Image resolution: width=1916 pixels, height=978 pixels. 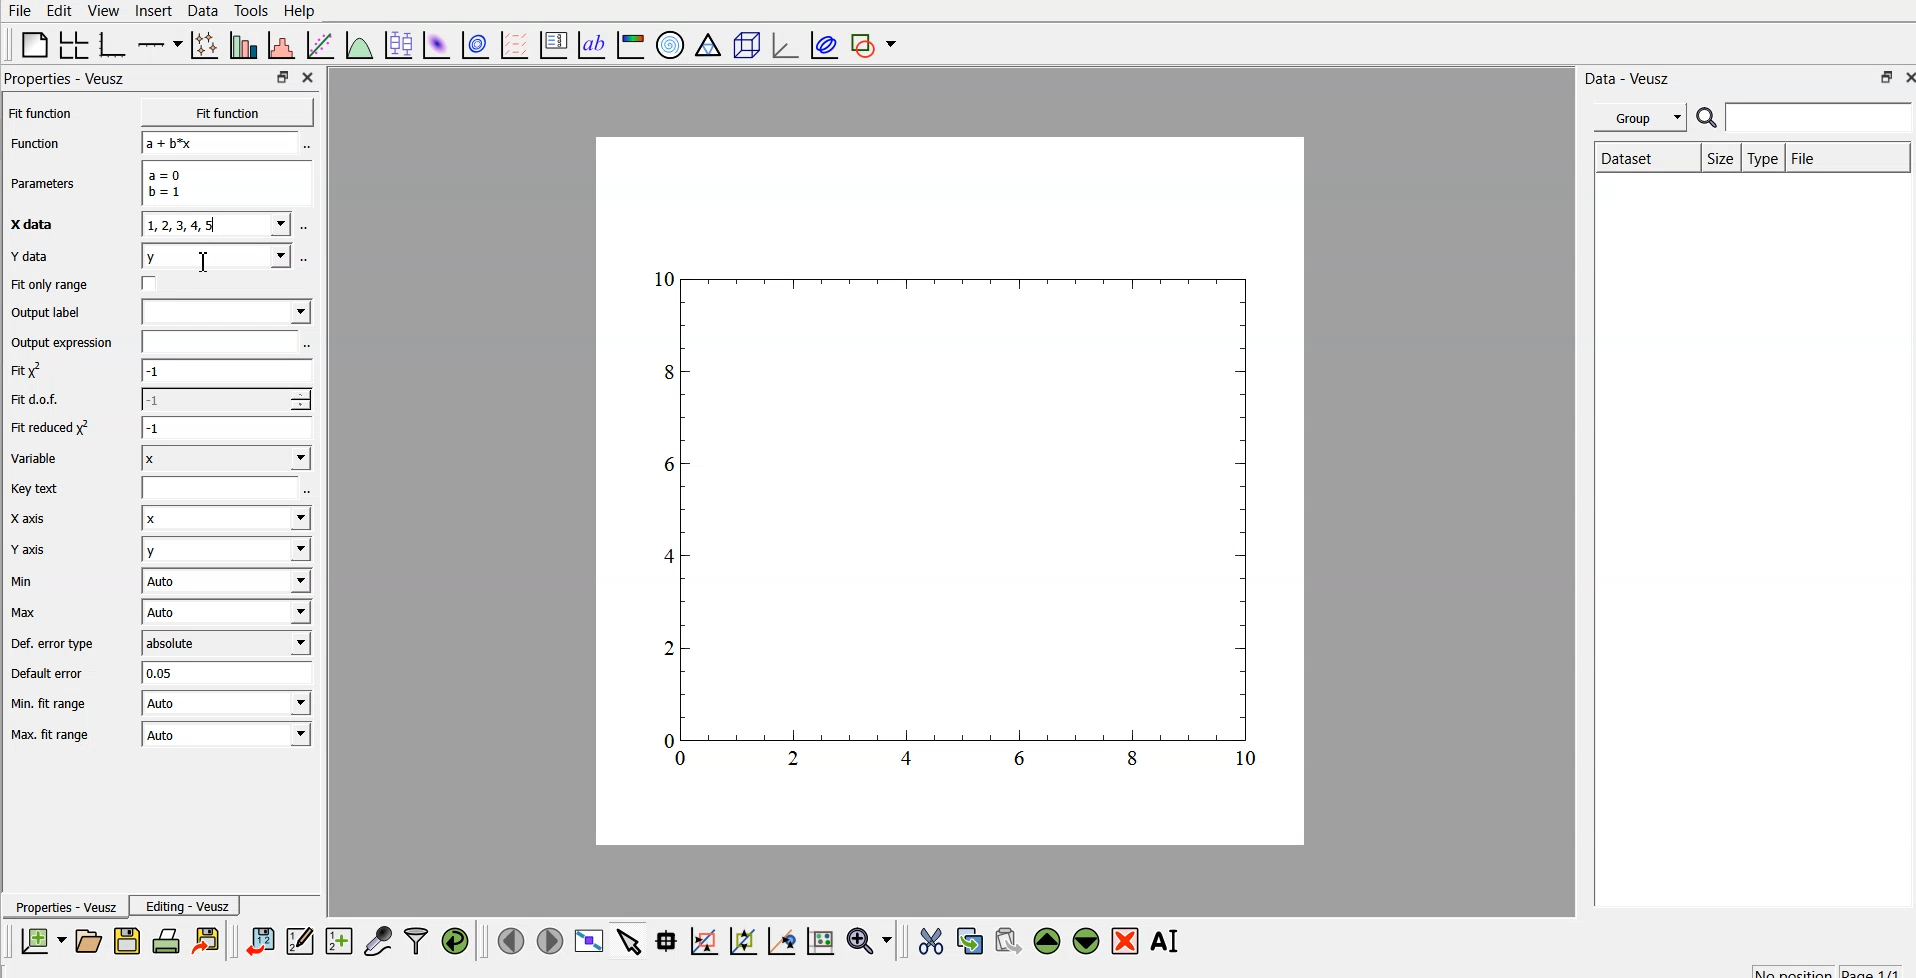 What do you see at coordinates (380, 942) in the screenshot?
I see `capture remote data` at bounding box center [380, 942].